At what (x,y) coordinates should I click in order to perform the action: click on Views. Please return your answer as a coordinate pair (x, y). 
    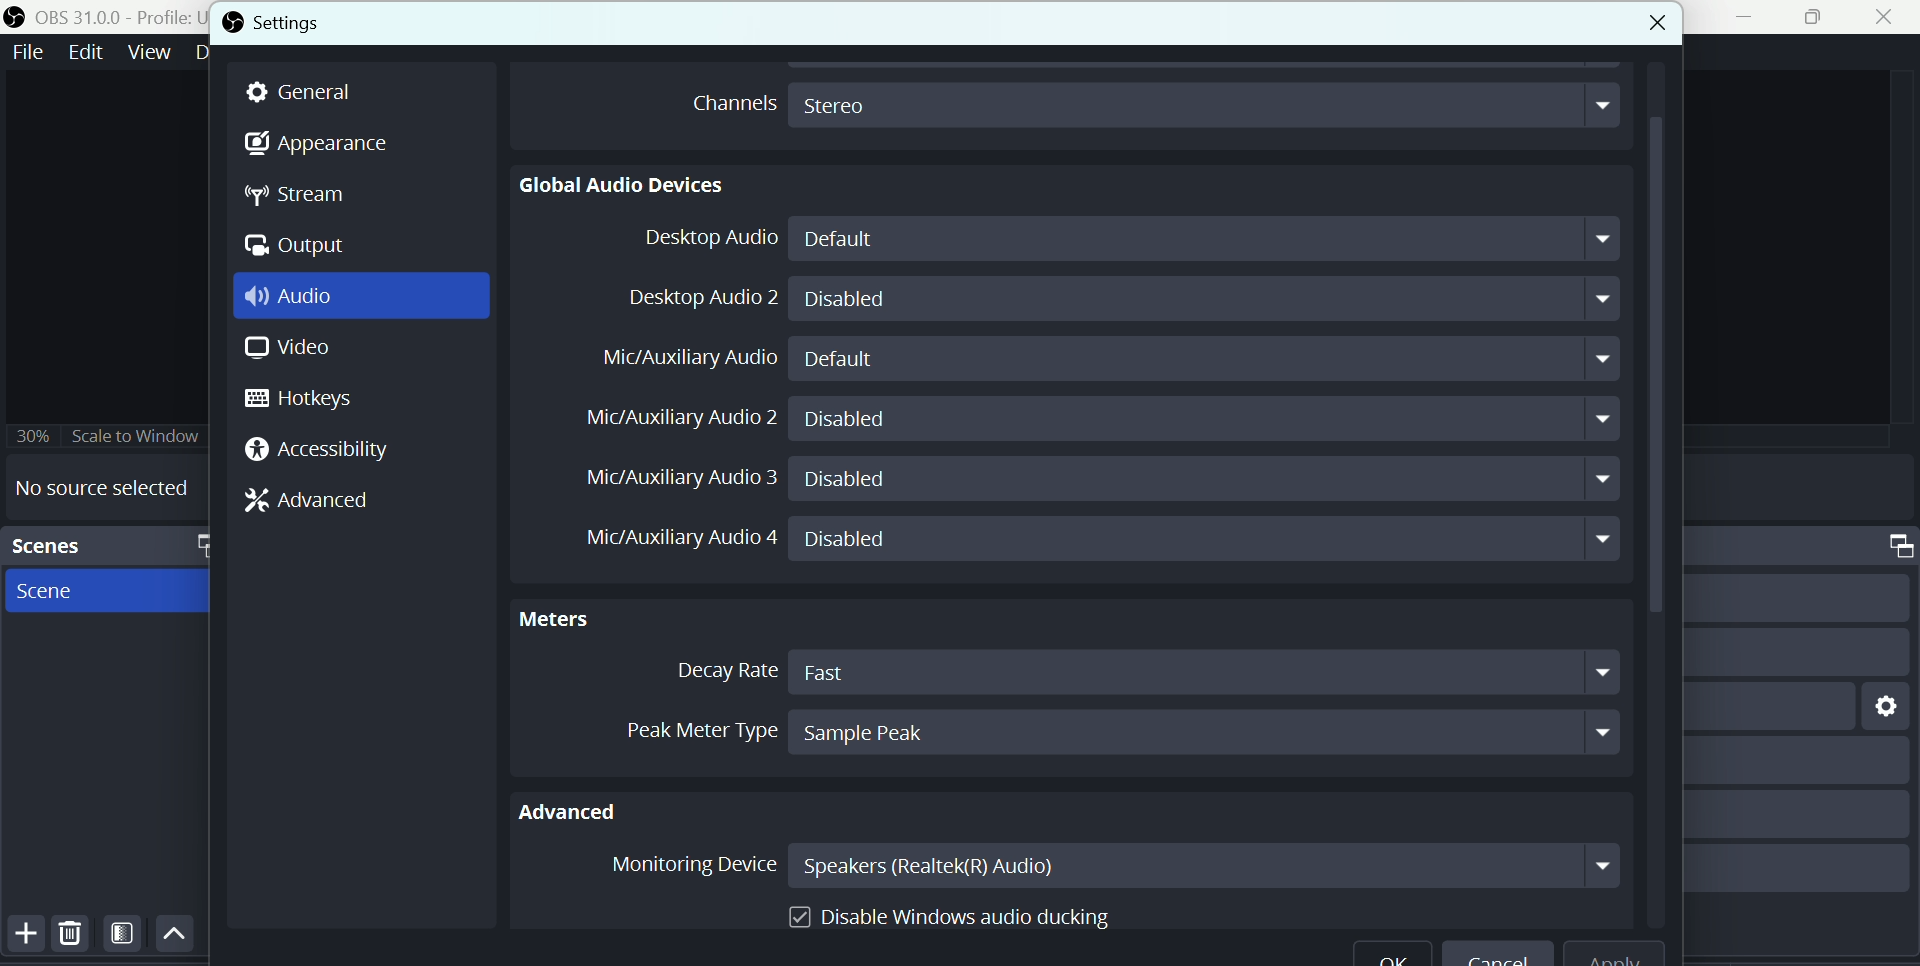
    Looking at the image, I should click on (151, 51).